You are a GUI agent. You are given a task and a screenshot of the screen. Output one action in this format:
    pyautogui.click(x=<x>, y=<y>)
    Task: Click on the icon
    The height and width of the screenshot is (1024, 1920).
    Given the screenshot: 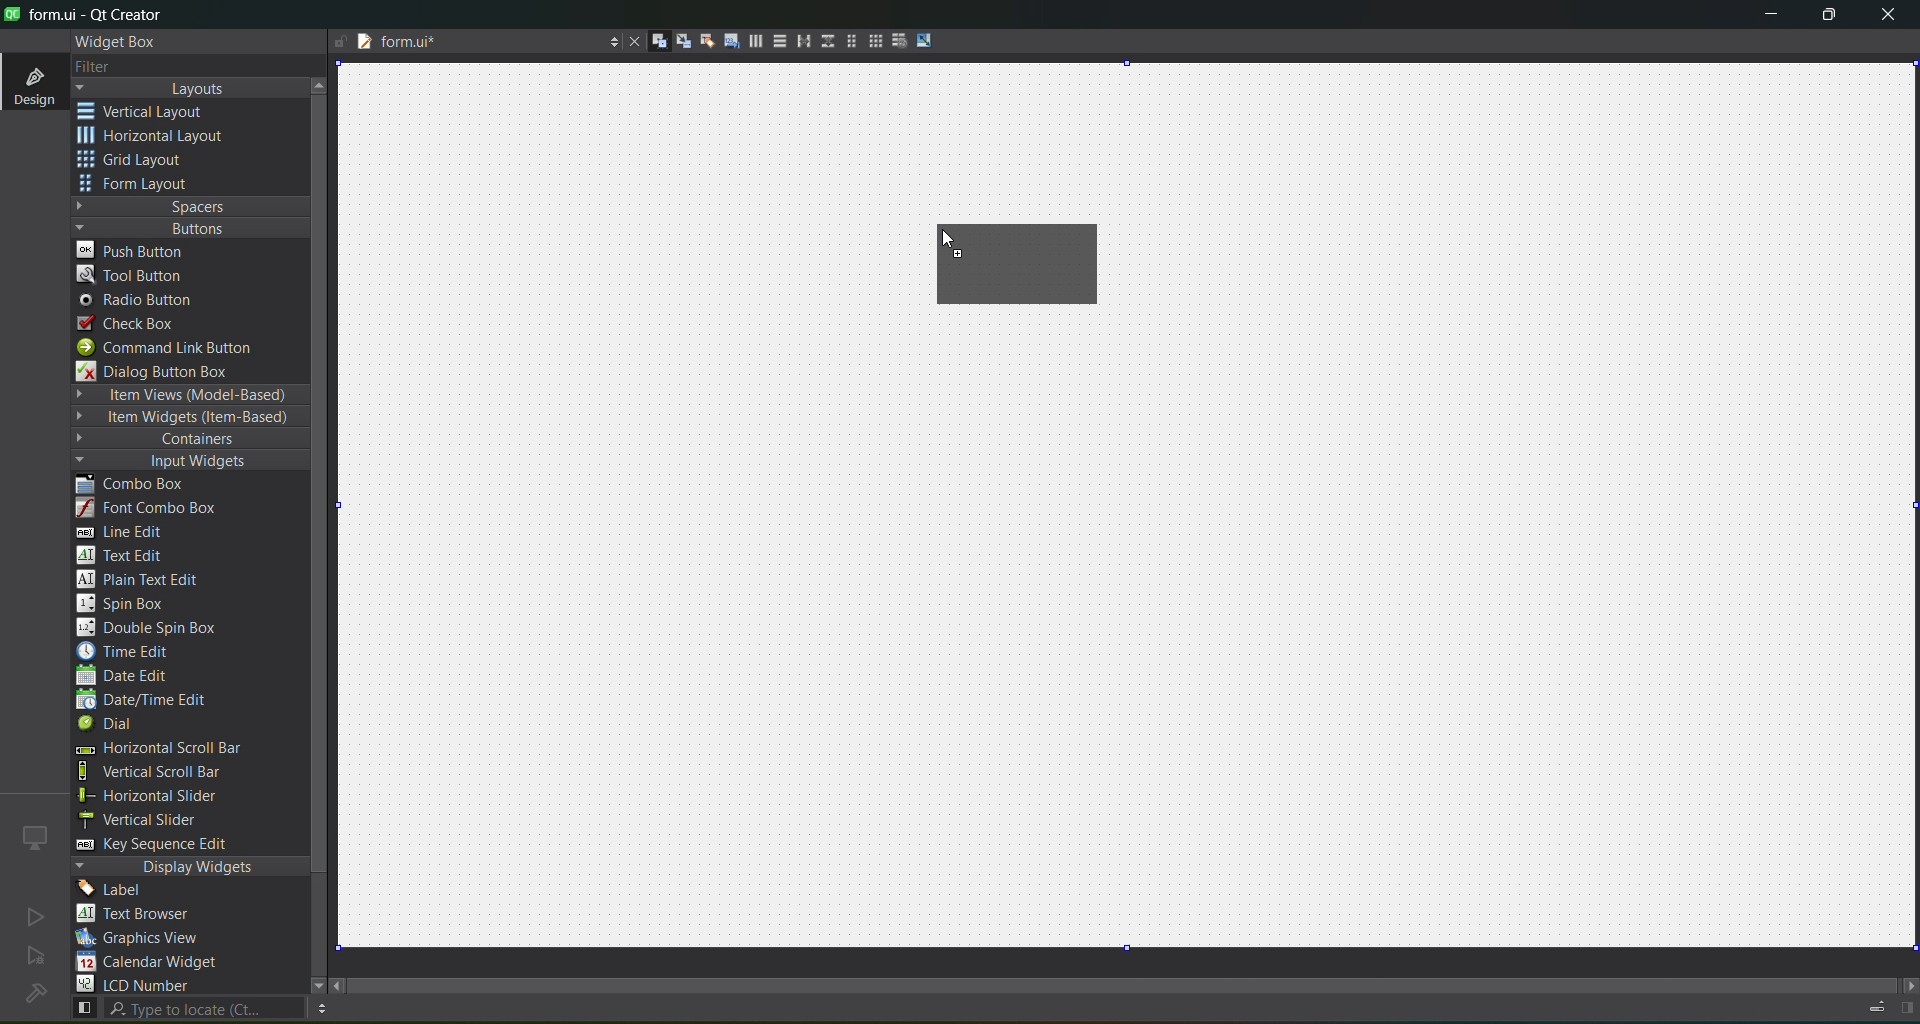 What is the action you would take?
    pyautogui.click(x=36, y=837)
    